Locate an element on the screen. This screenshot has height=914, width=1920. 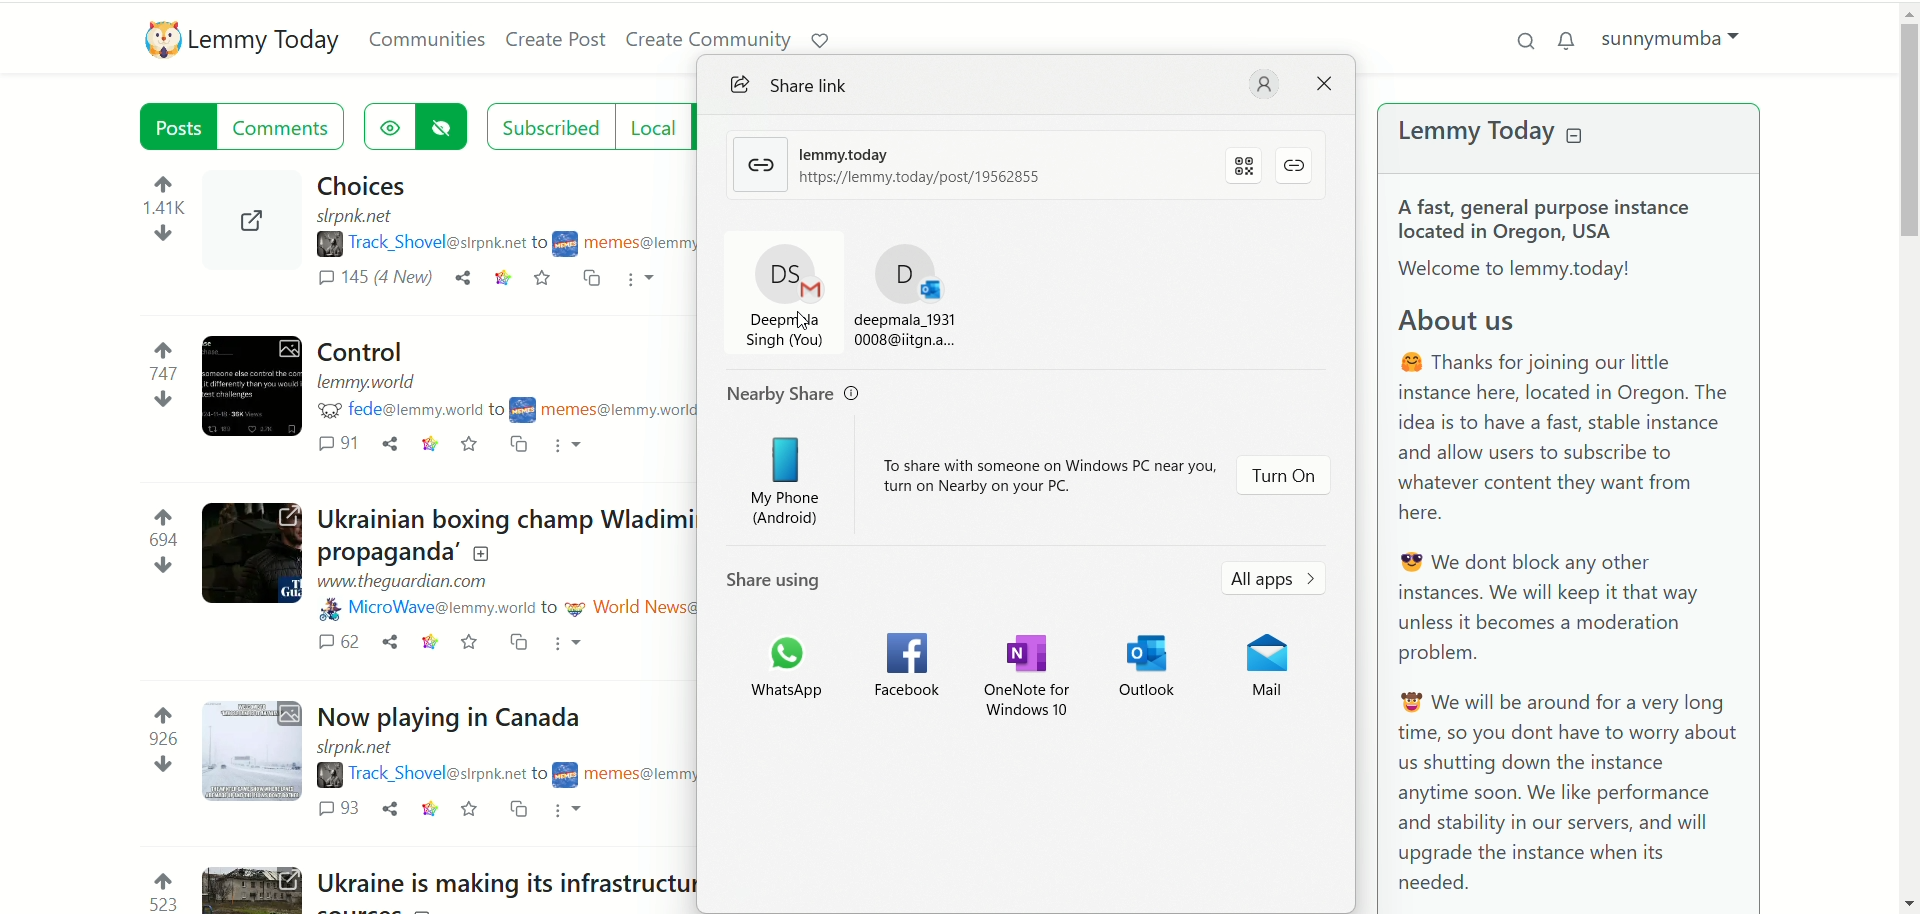
share is located at coordinates (390, 443).